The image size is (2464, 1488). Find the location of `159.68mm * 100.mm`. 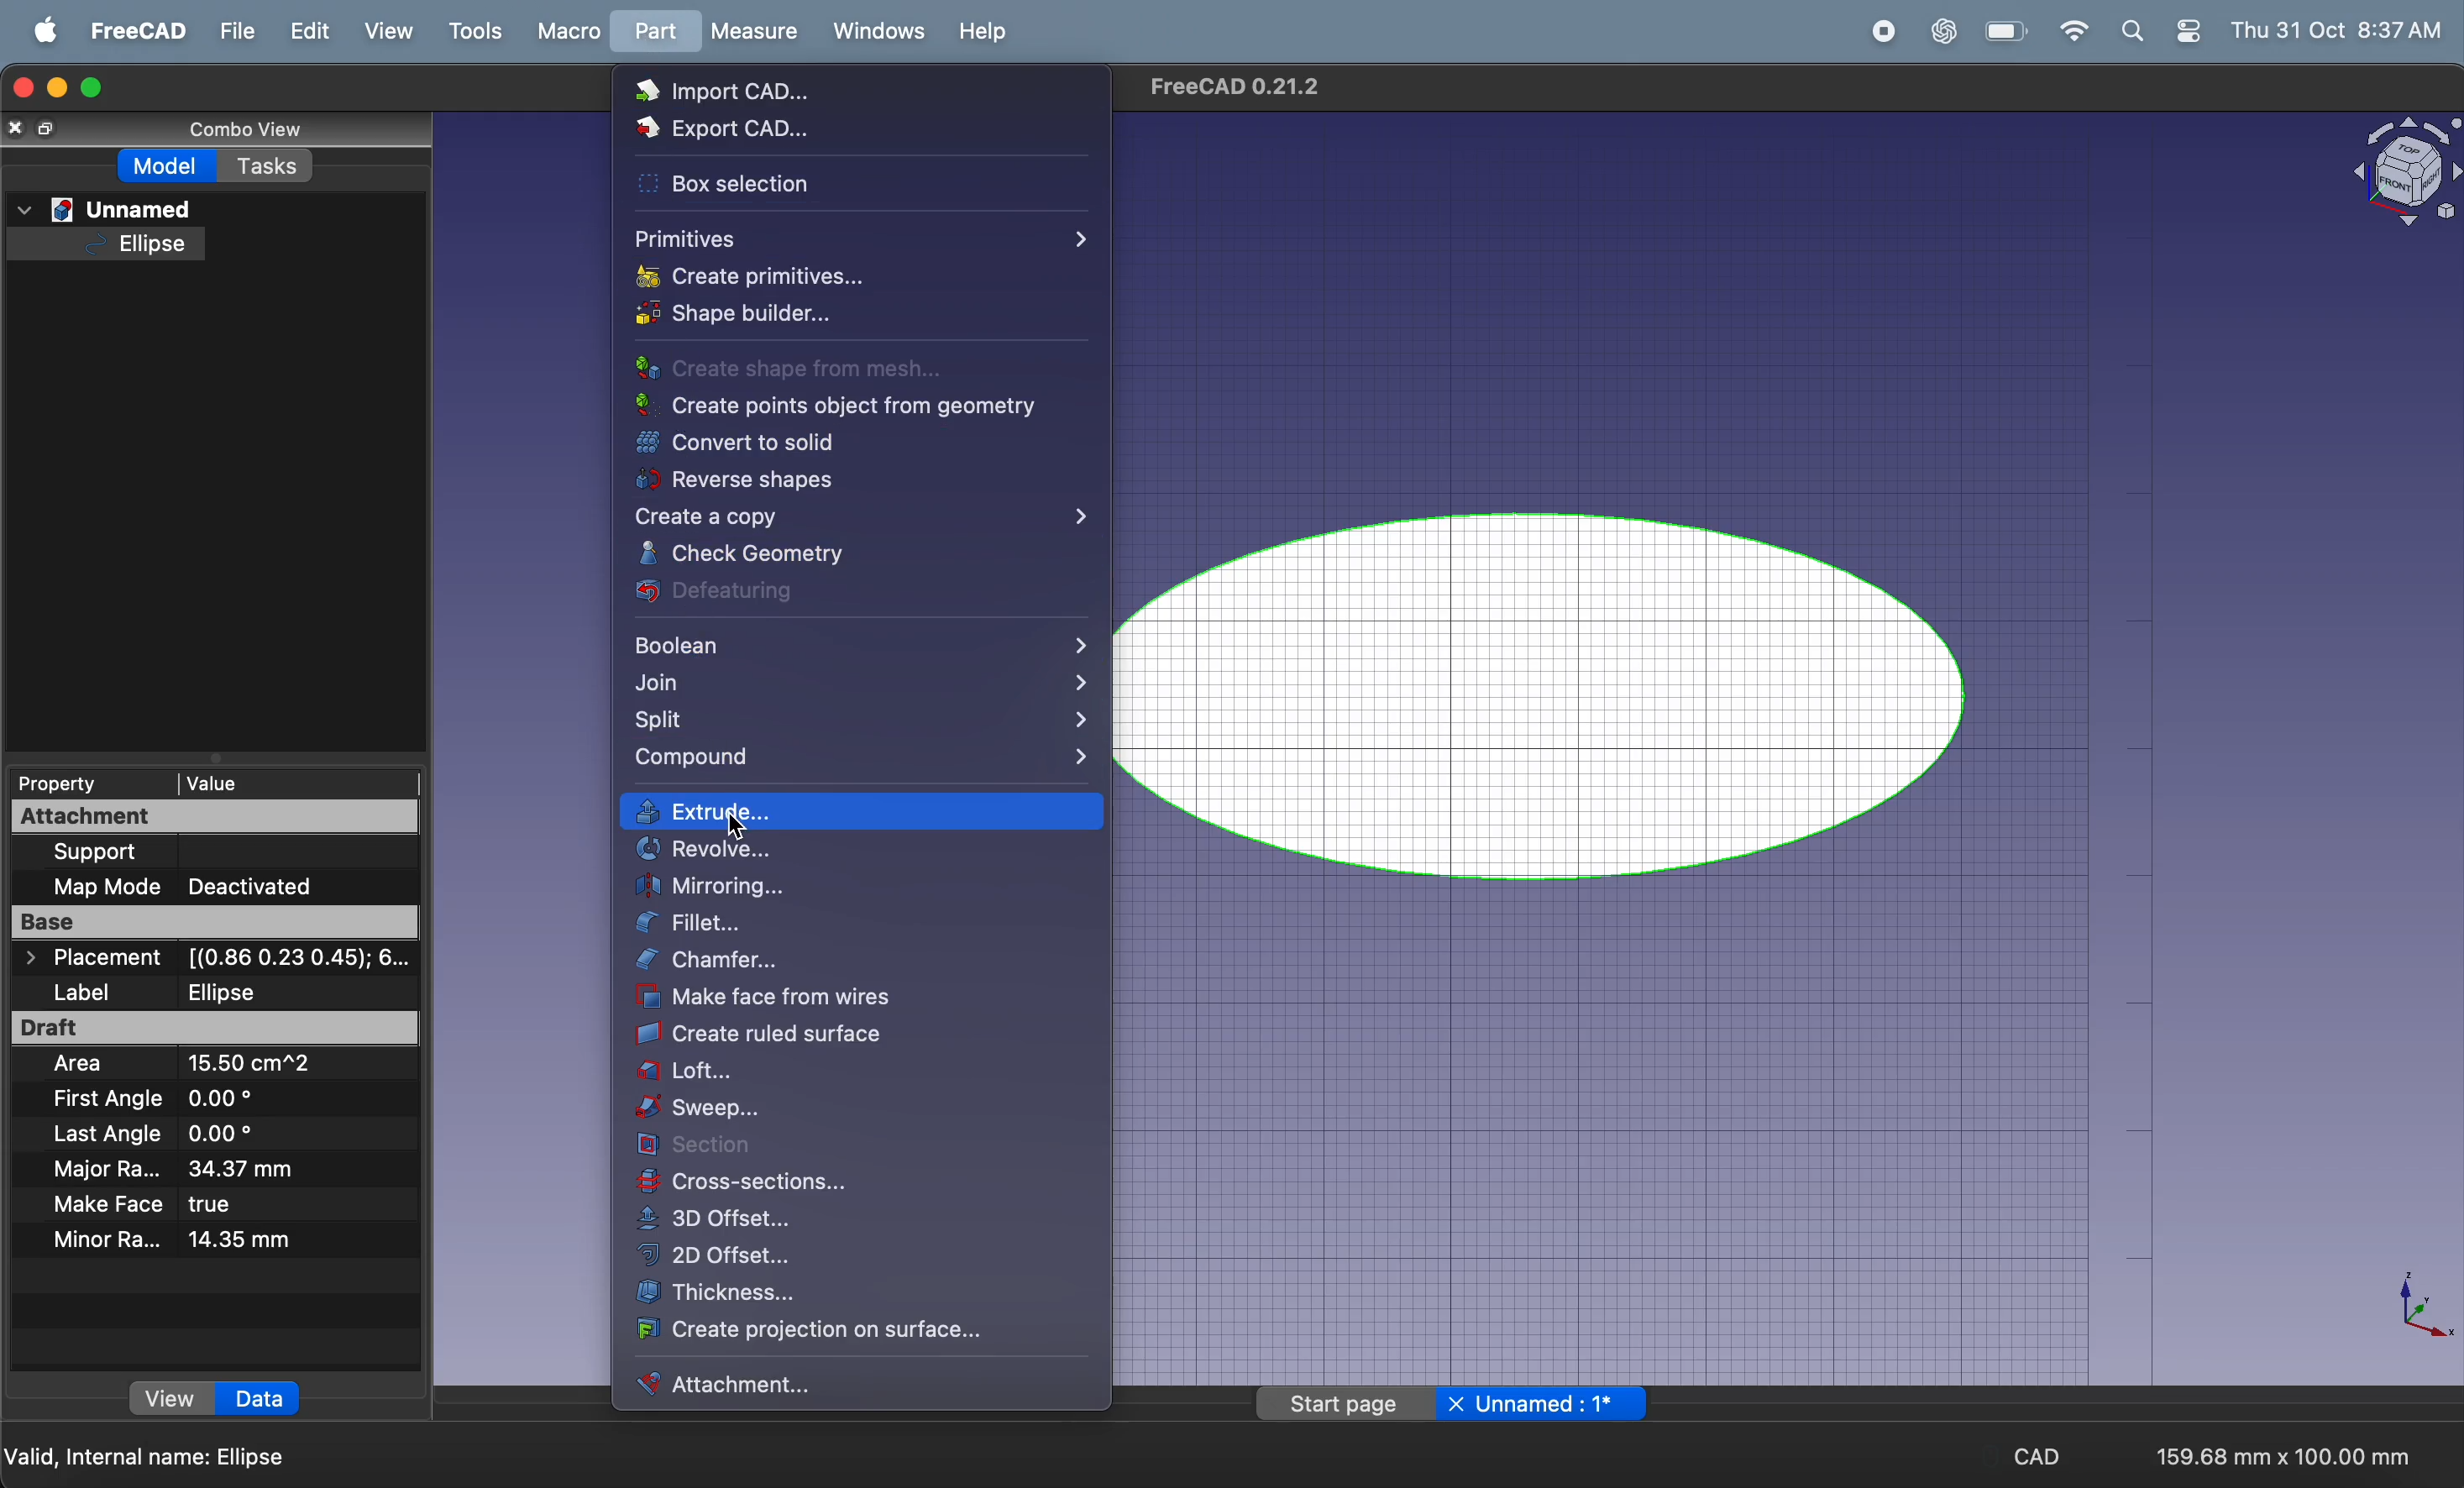

159.68mm * 100.mm is located at coordinates (2278, 1449).